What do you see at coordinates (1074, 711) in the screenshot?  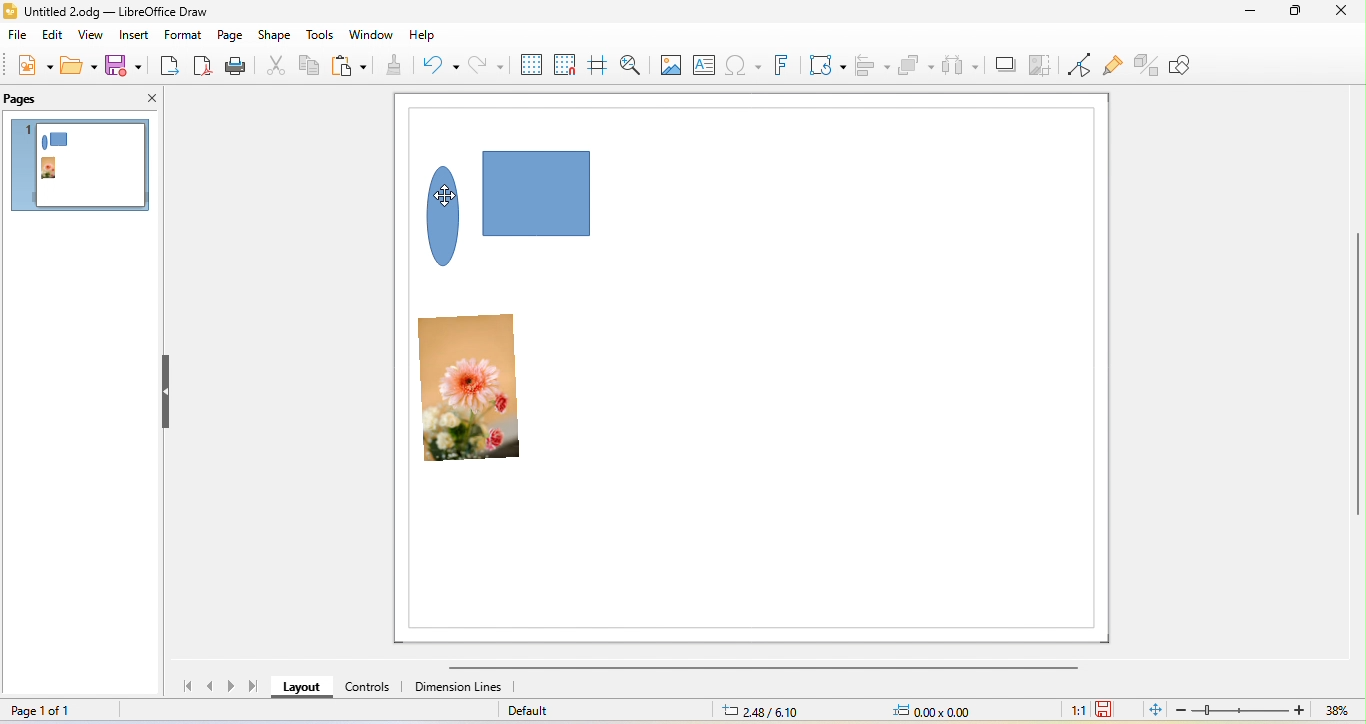 I see `1:1` at bounding box center [1074, 711].